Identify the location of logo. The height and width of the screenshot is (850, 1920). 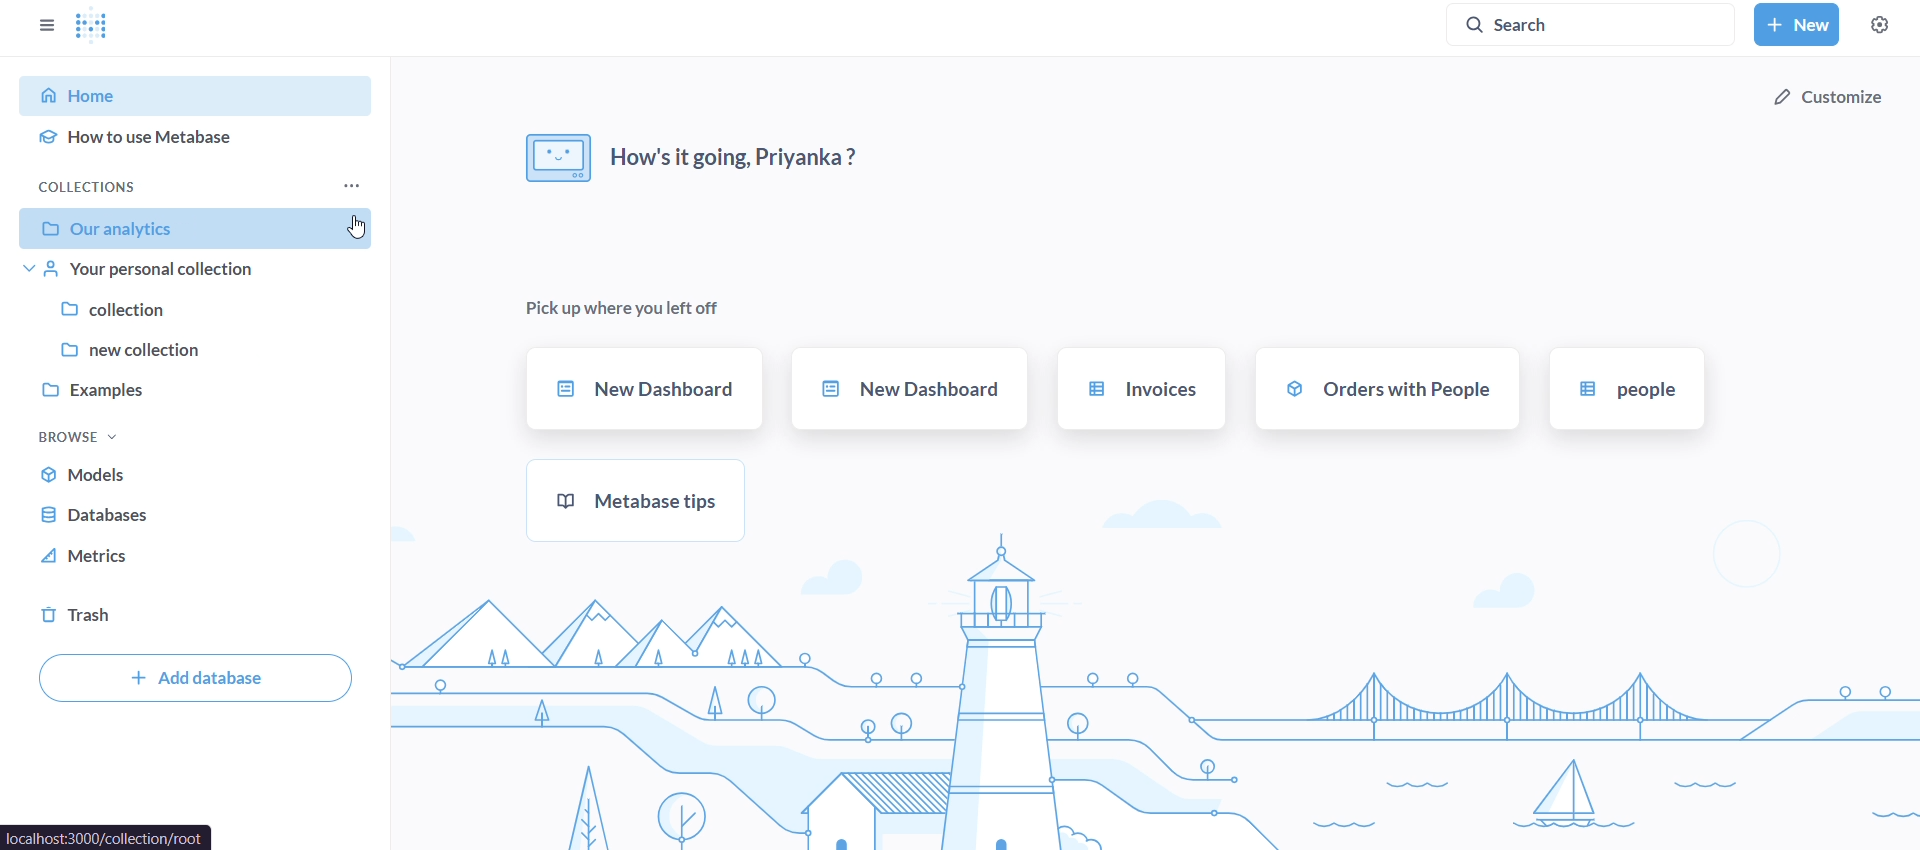
(103, 23).